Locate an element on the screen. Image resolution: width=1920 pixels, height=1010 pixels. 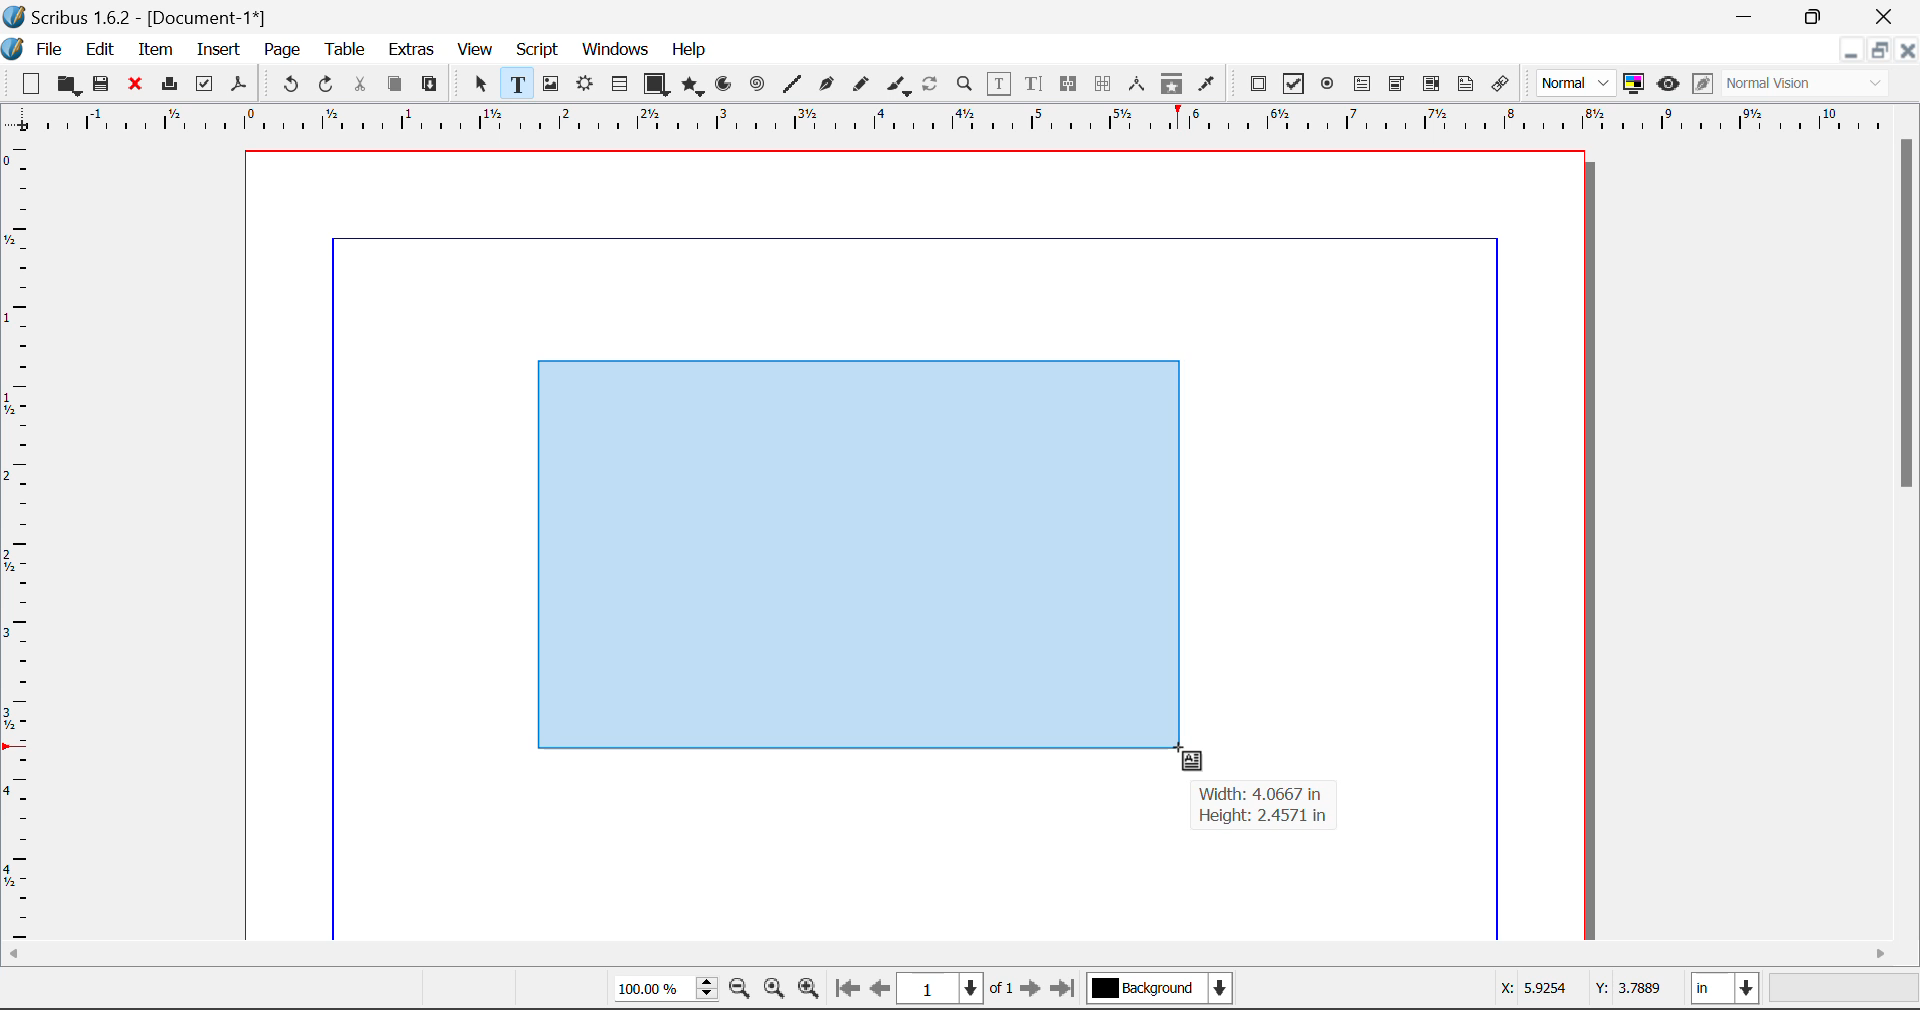
View is located at coordinates (476, 51).